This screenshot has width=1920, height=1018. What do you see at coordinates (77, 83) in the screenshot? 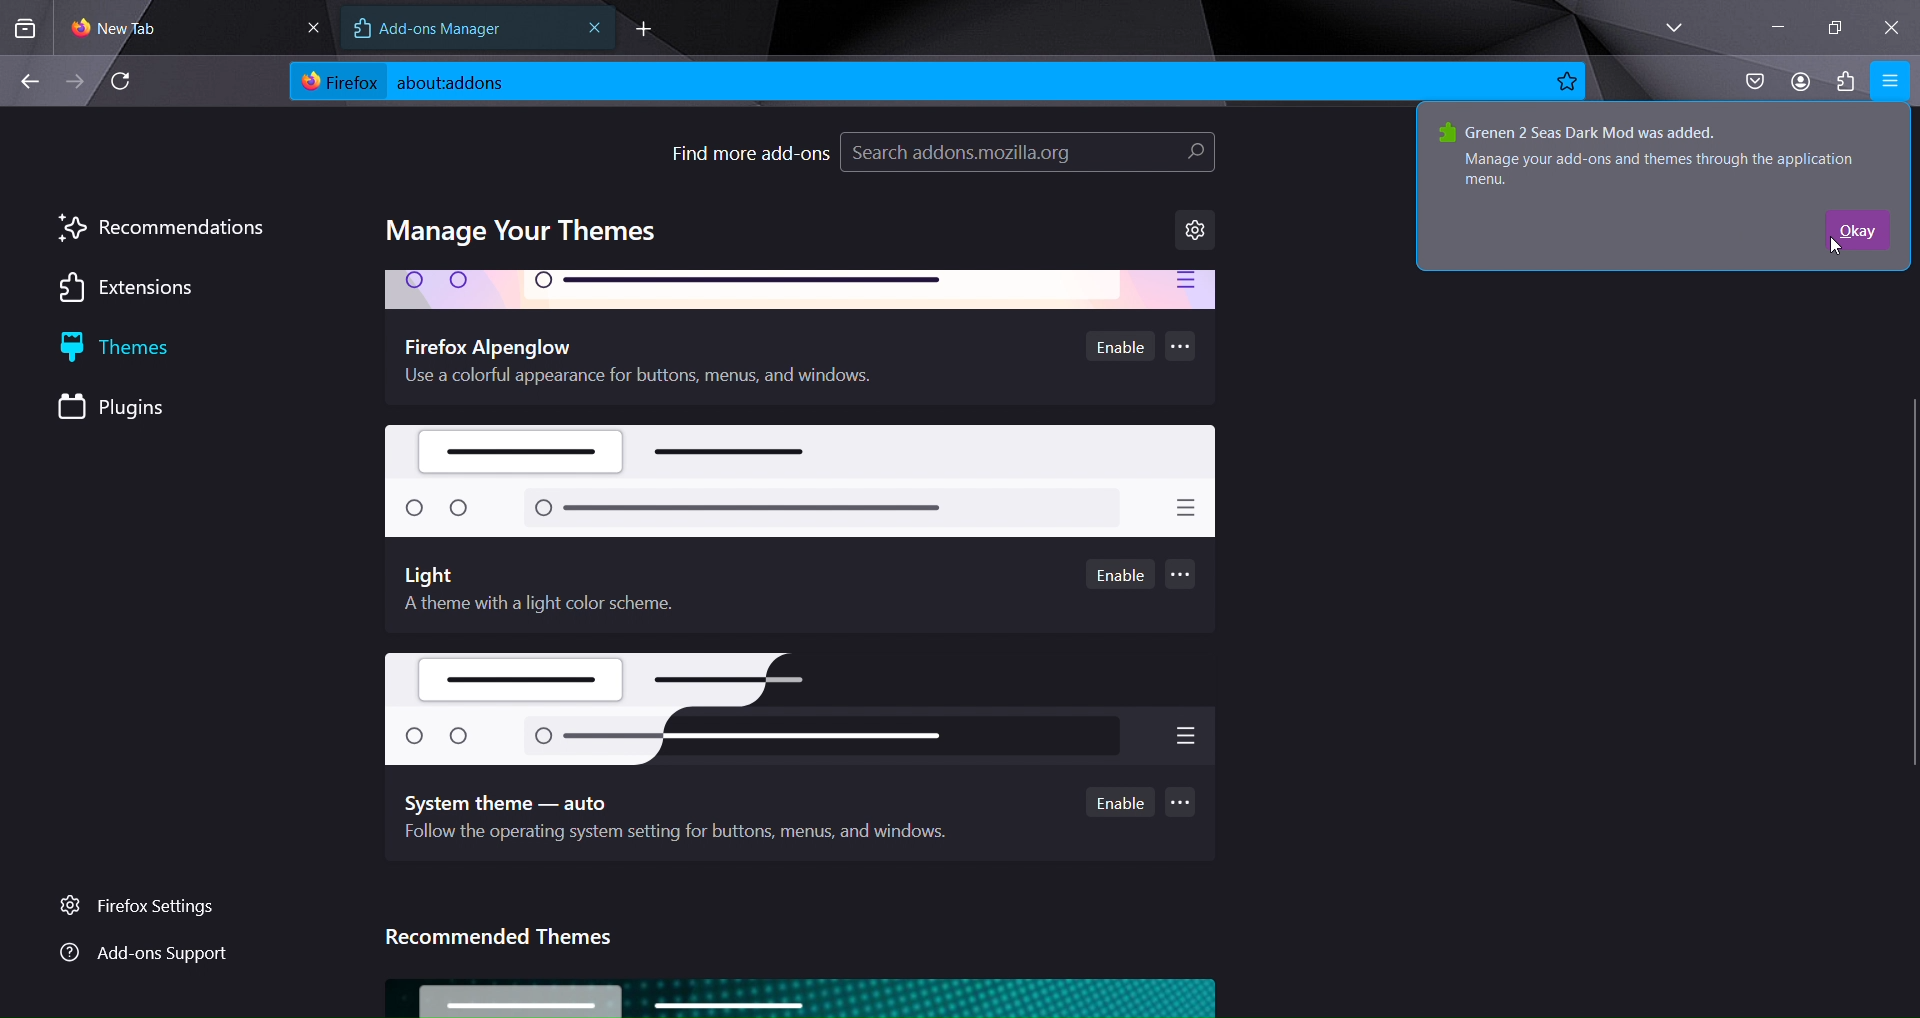
I see `go forward one page` at bounding box center [77, 83].